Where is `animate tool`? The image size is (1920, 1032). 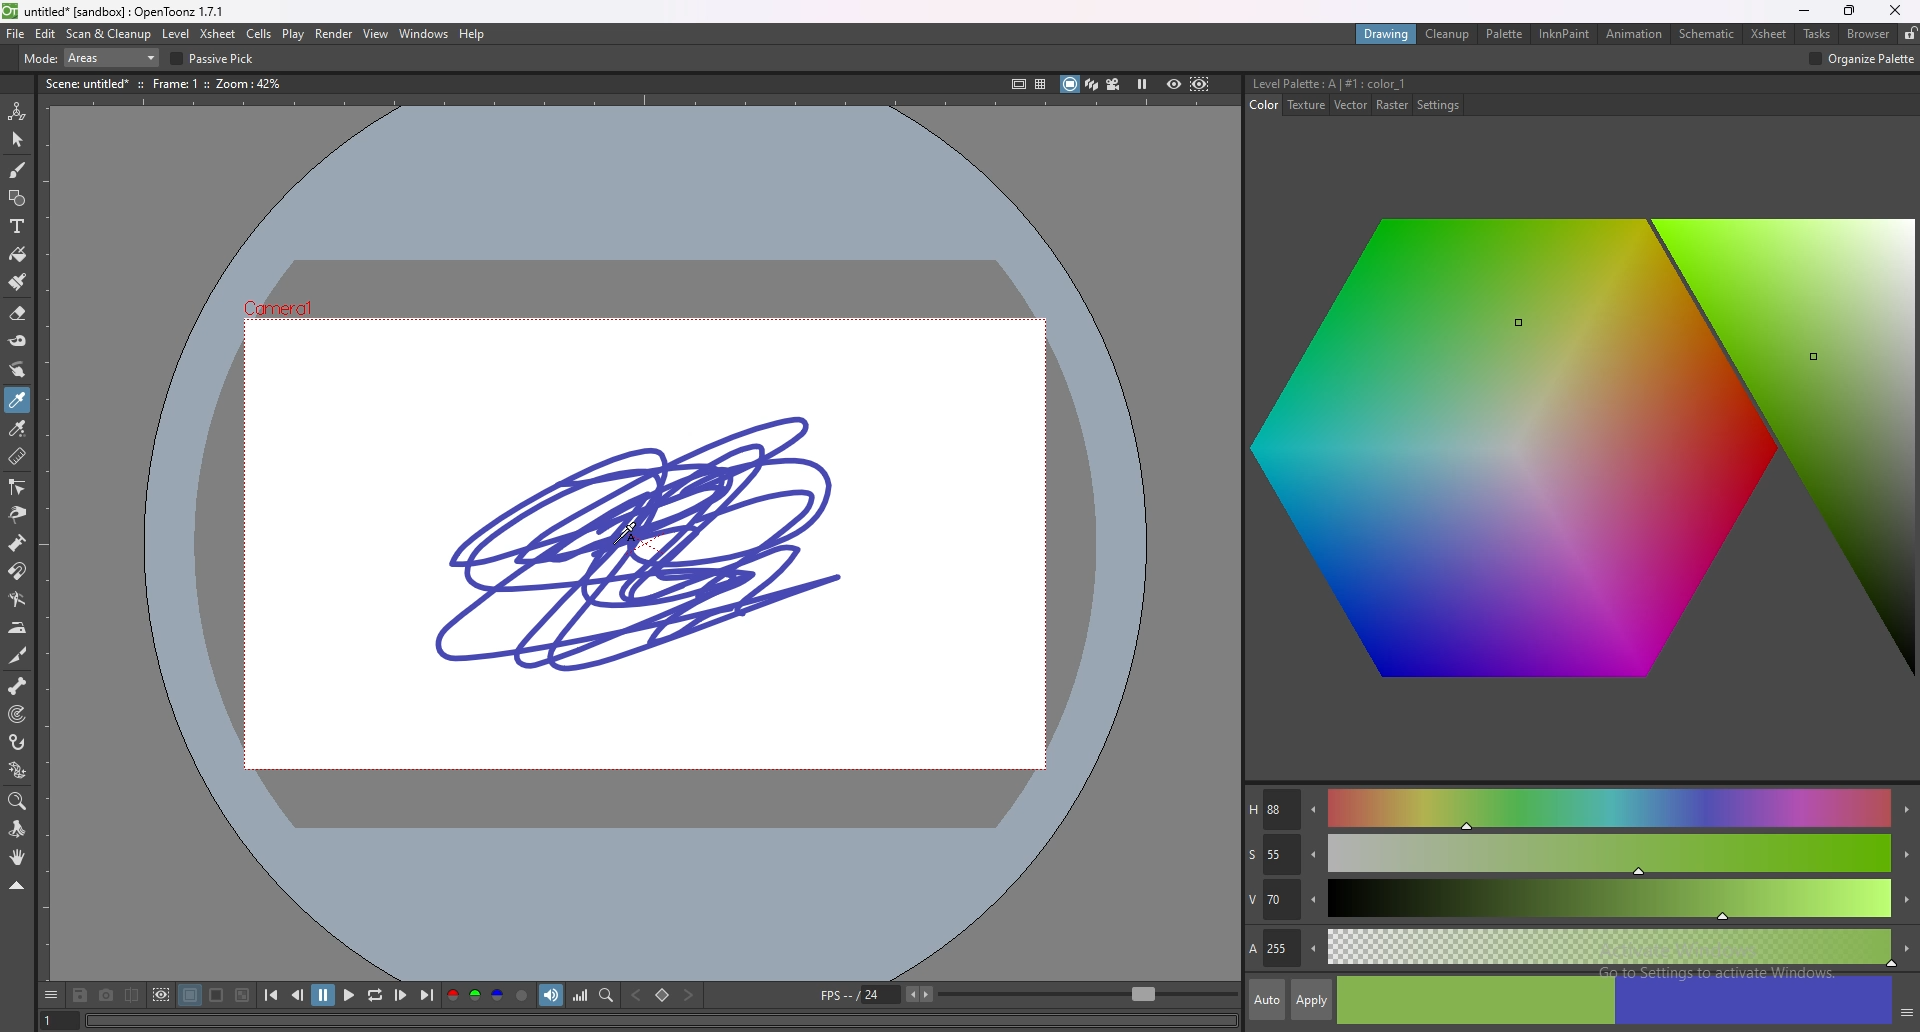
animate tool is located at coordinates (16, 112).